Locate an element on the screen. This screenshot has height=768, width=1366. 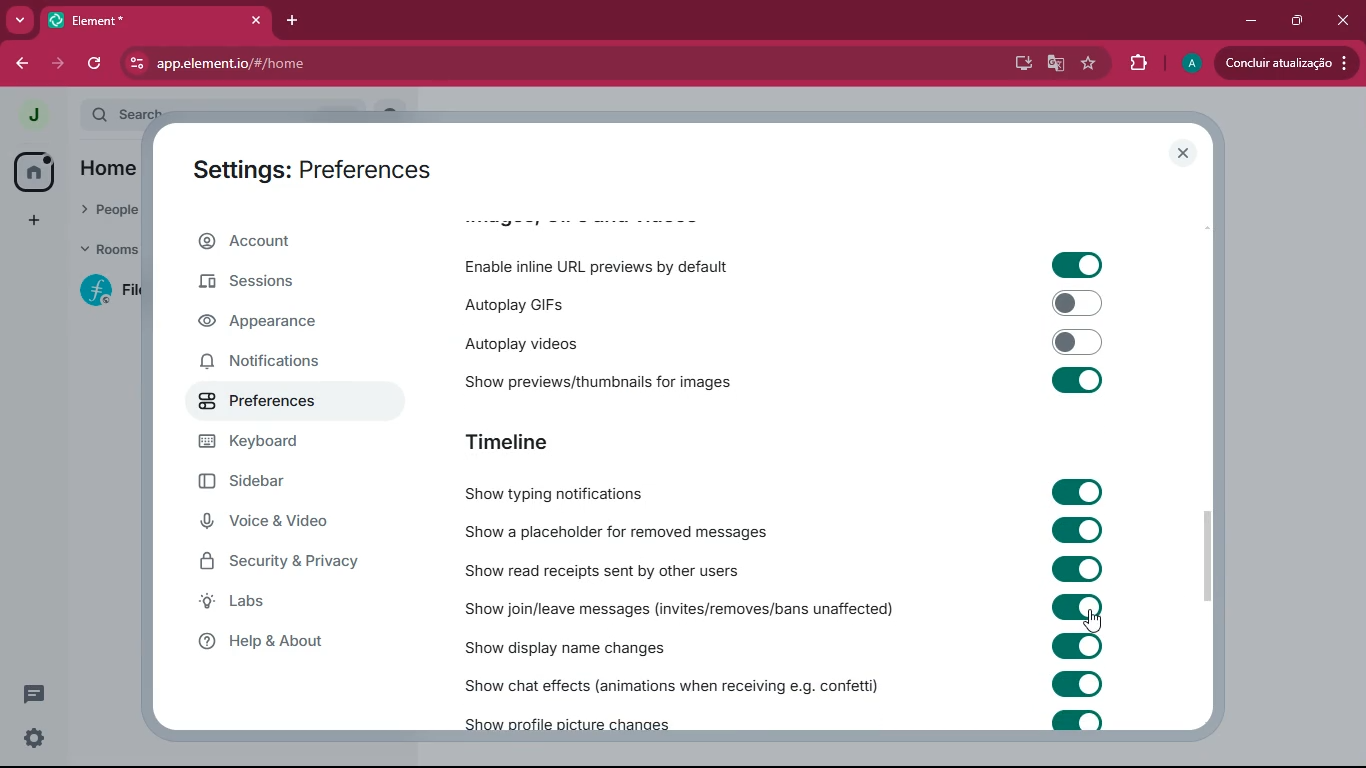
toggle on/off is located at coordinates (1077, 303).